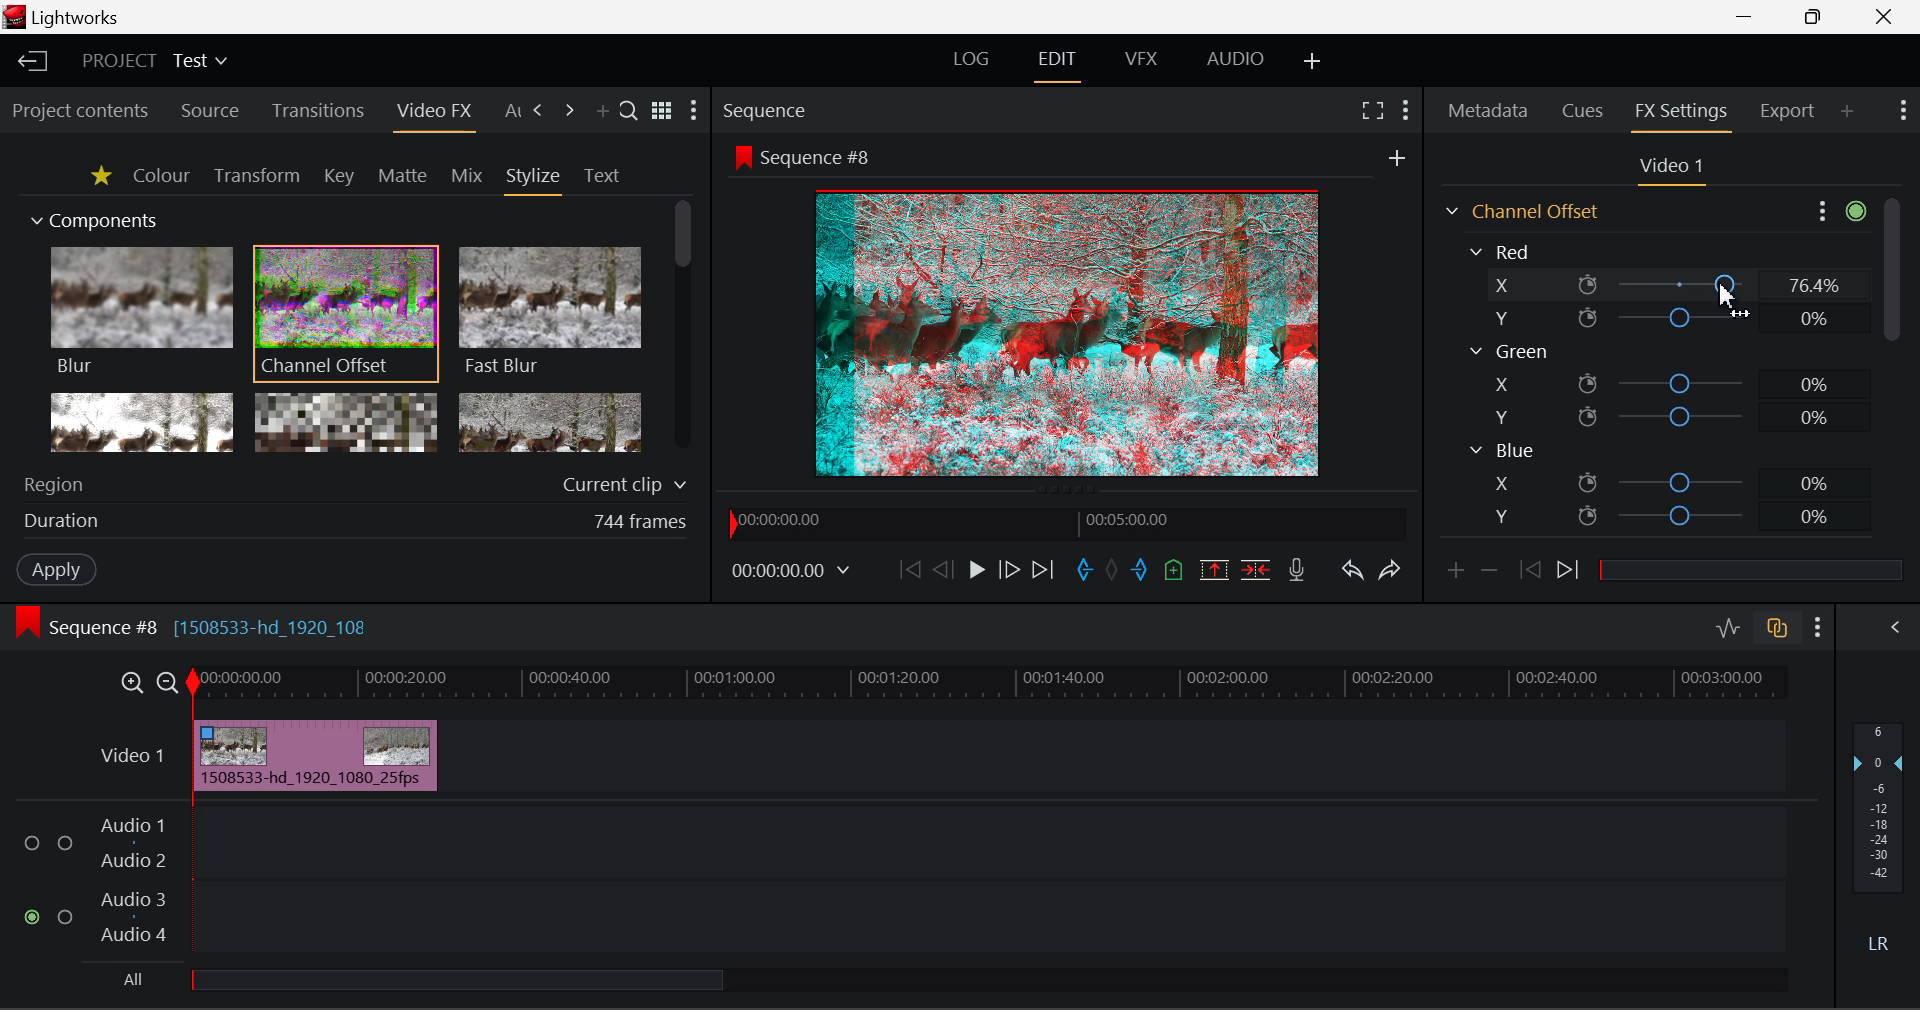 The height and width of the screenshot is (1010, 1920). I want to click on Delete/Cut, so click(1258, 571).